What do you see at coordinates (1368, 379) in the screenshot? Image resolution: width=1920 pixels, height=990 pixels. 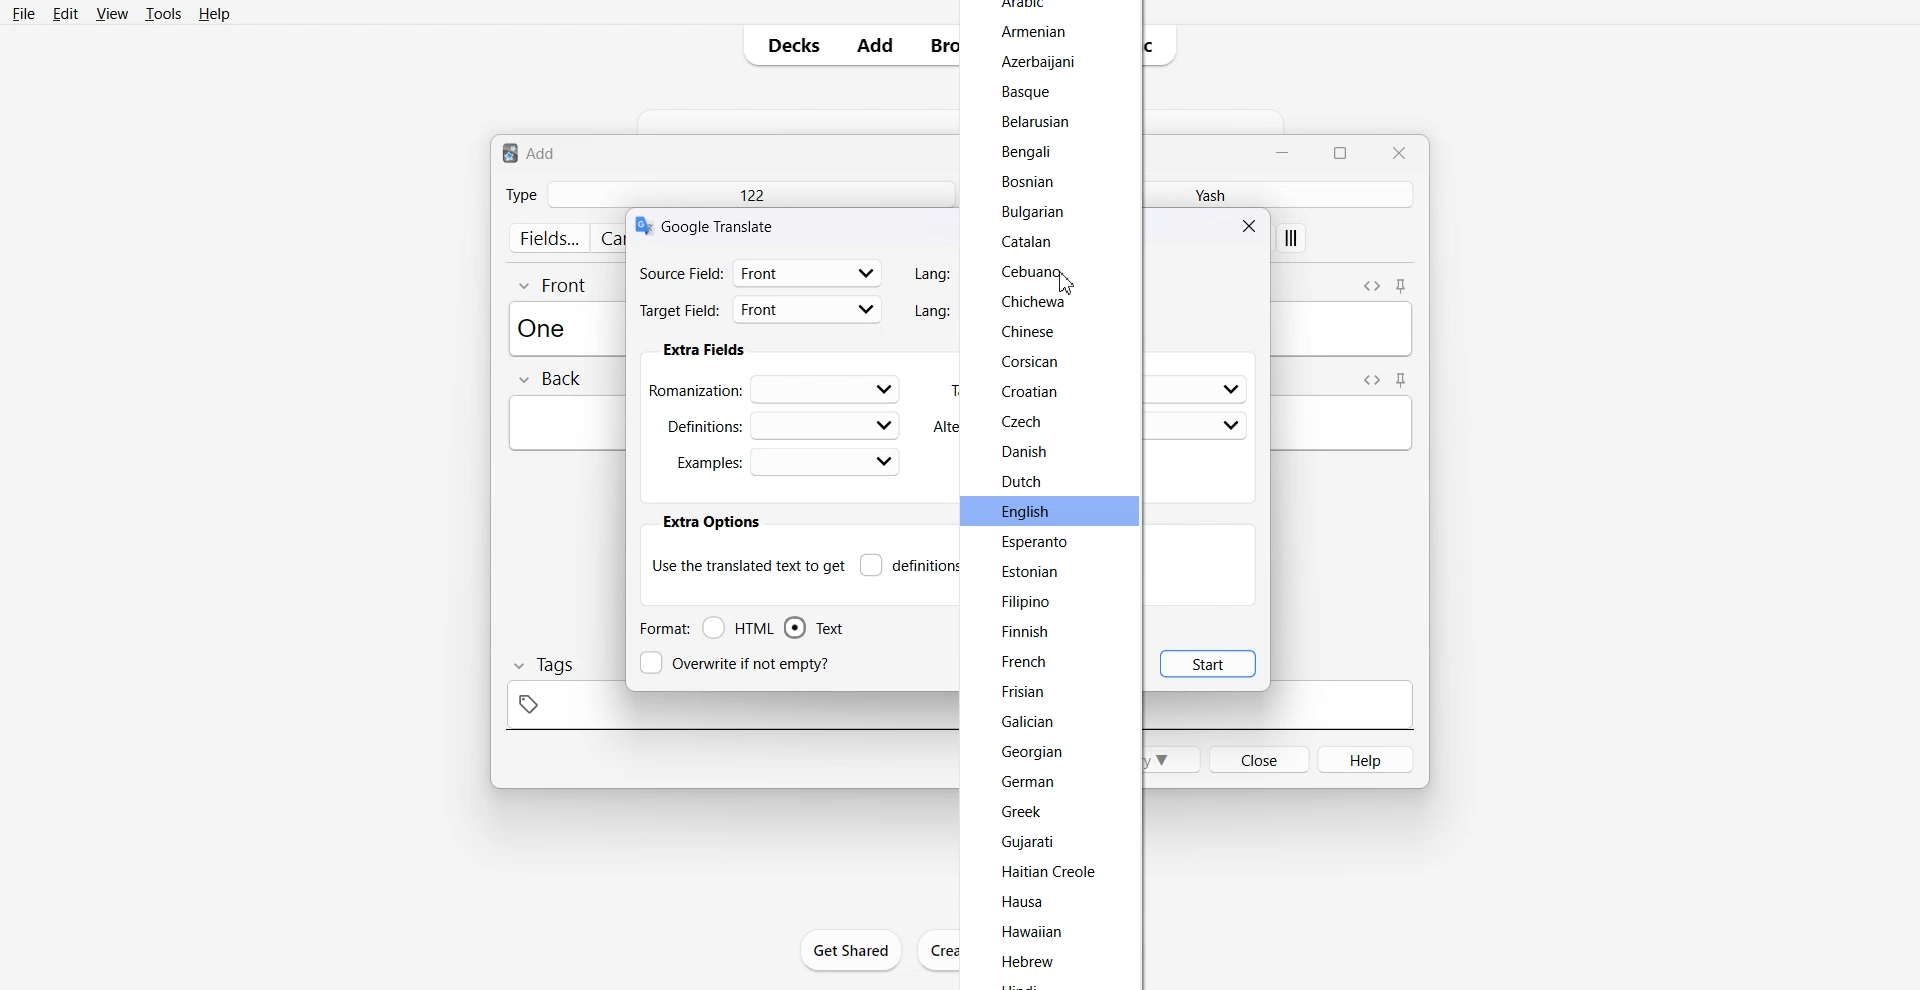 I see `Toggle HTML Editor` at bounding box center [1368, 379].